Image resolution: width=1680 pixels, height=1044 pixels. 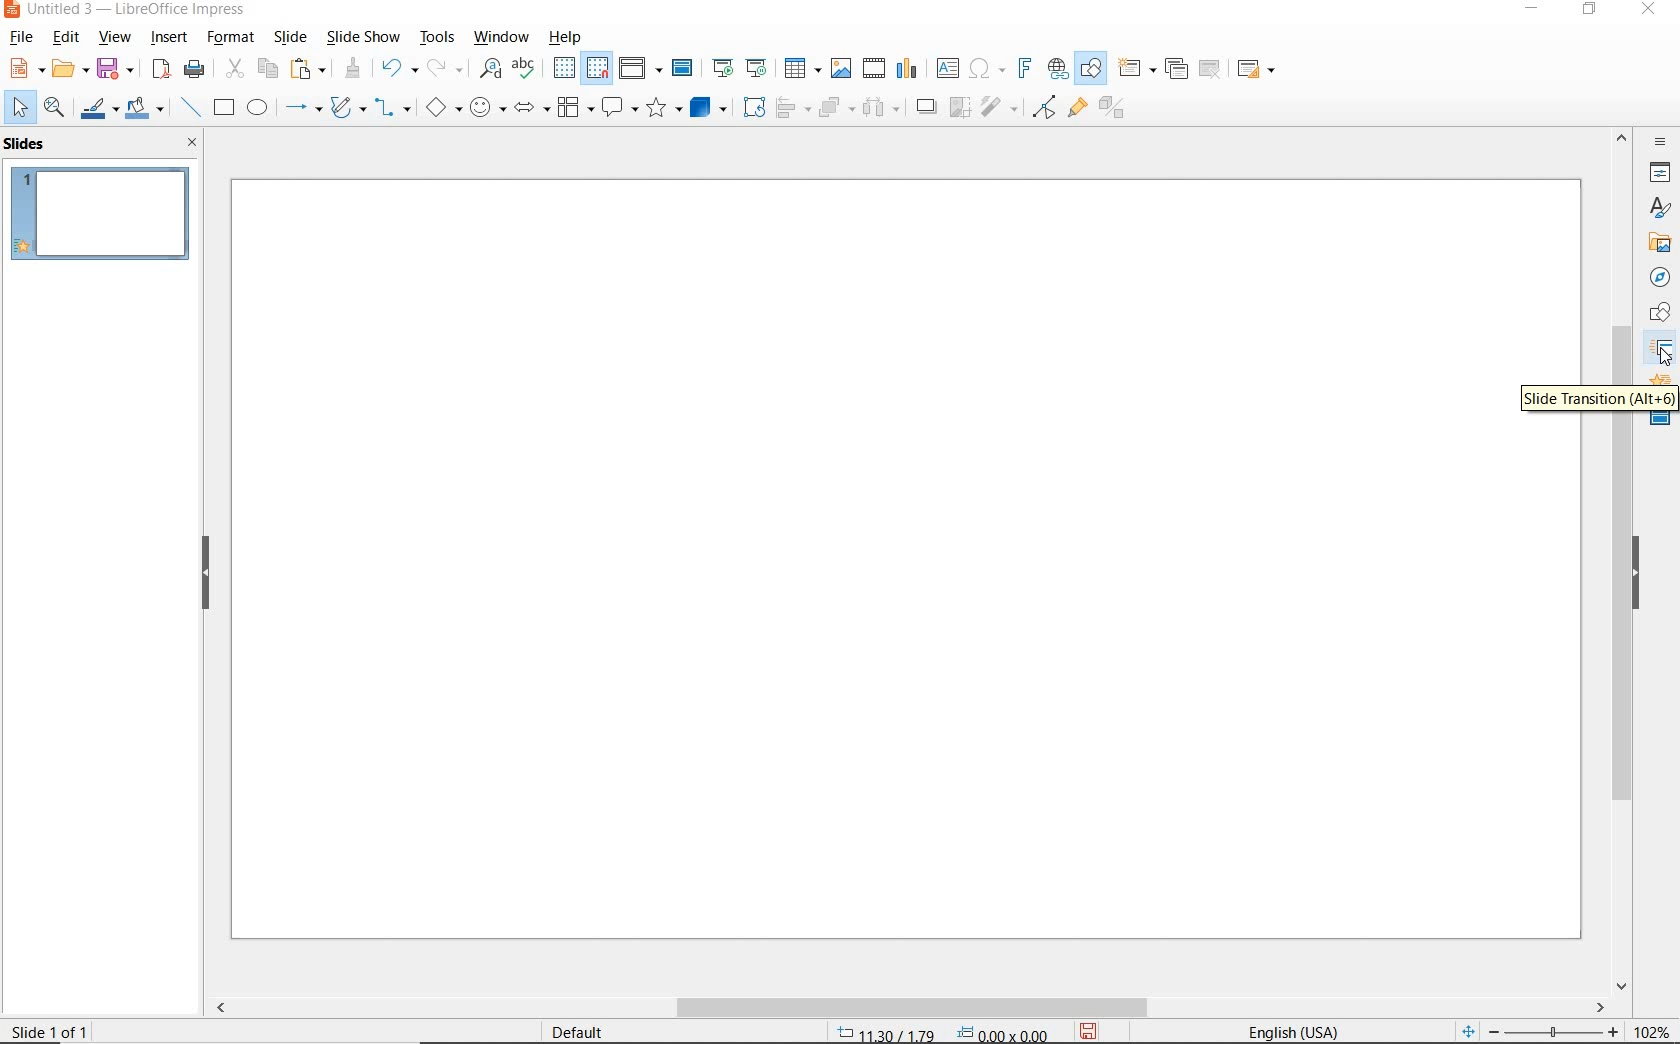 What do you see at coordinates (224, 107) in the screenshot?
I see `RECTANGLE` at bounding box center [224, 107].